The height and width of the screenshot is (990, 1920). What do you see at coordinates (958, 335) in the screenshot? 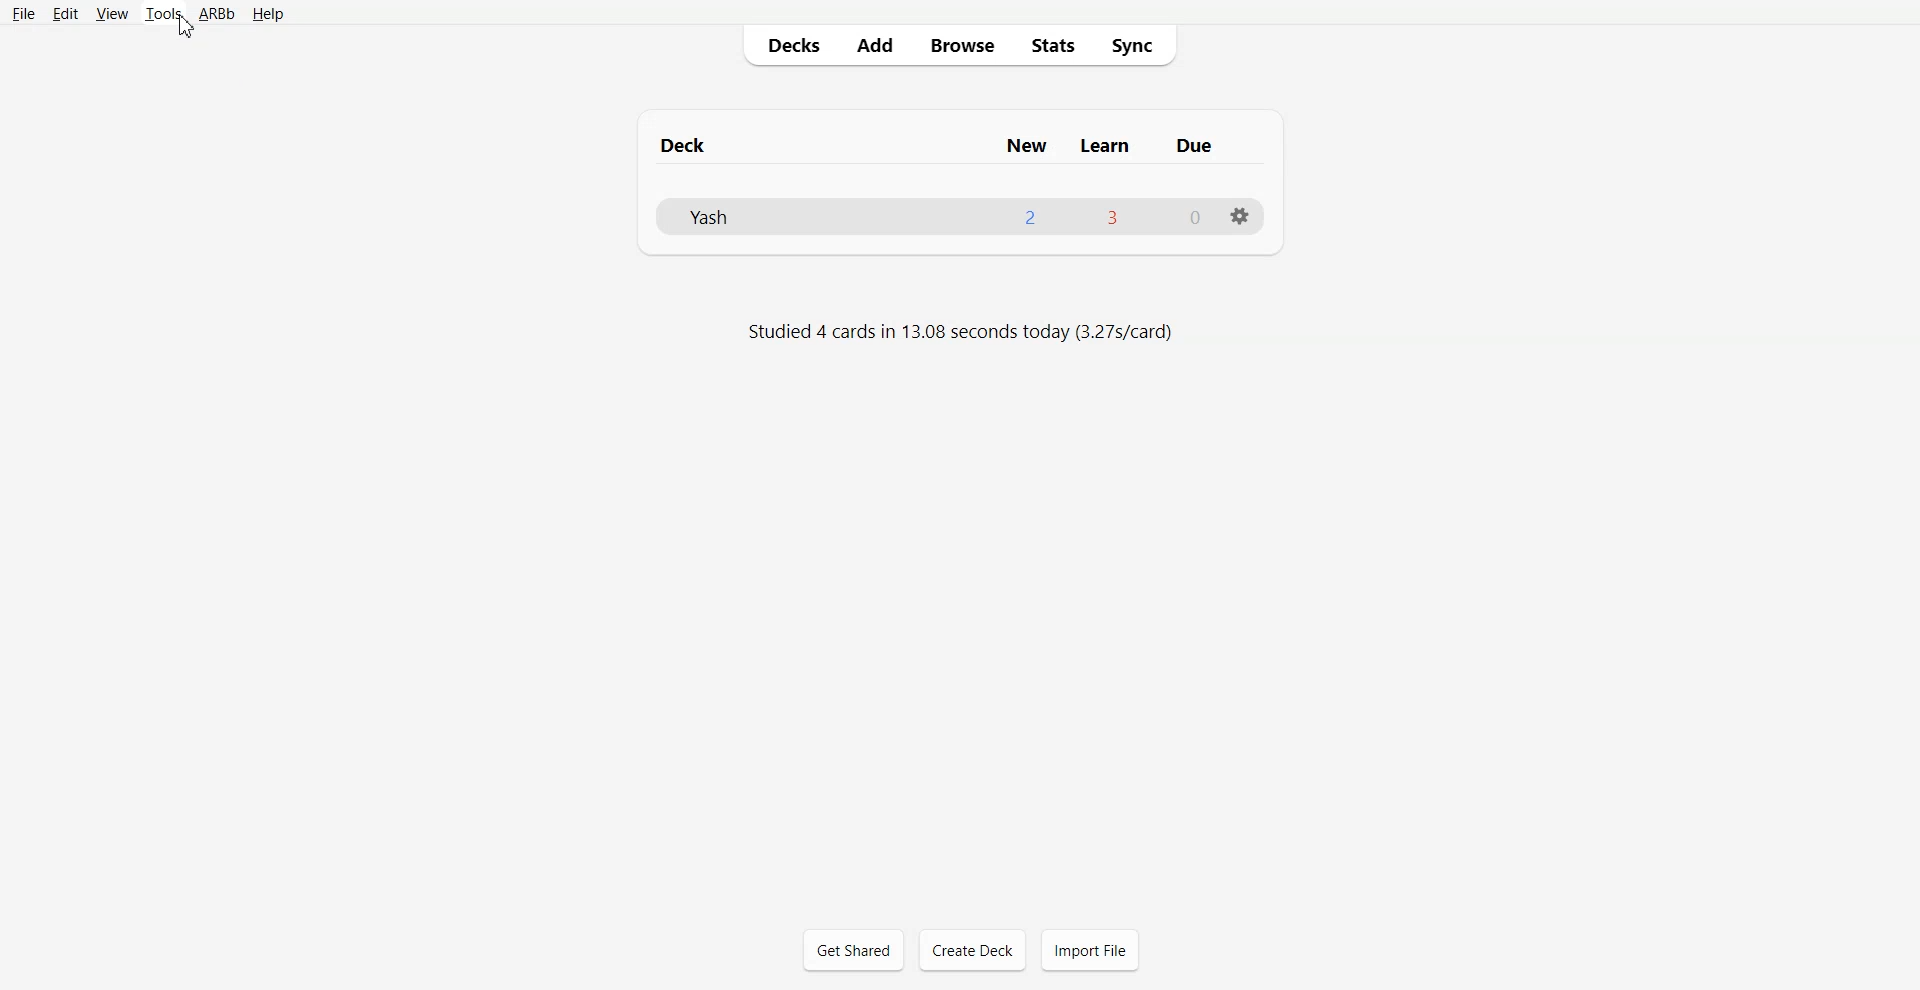
I see `Text 2` at bounding box center [958, 335].